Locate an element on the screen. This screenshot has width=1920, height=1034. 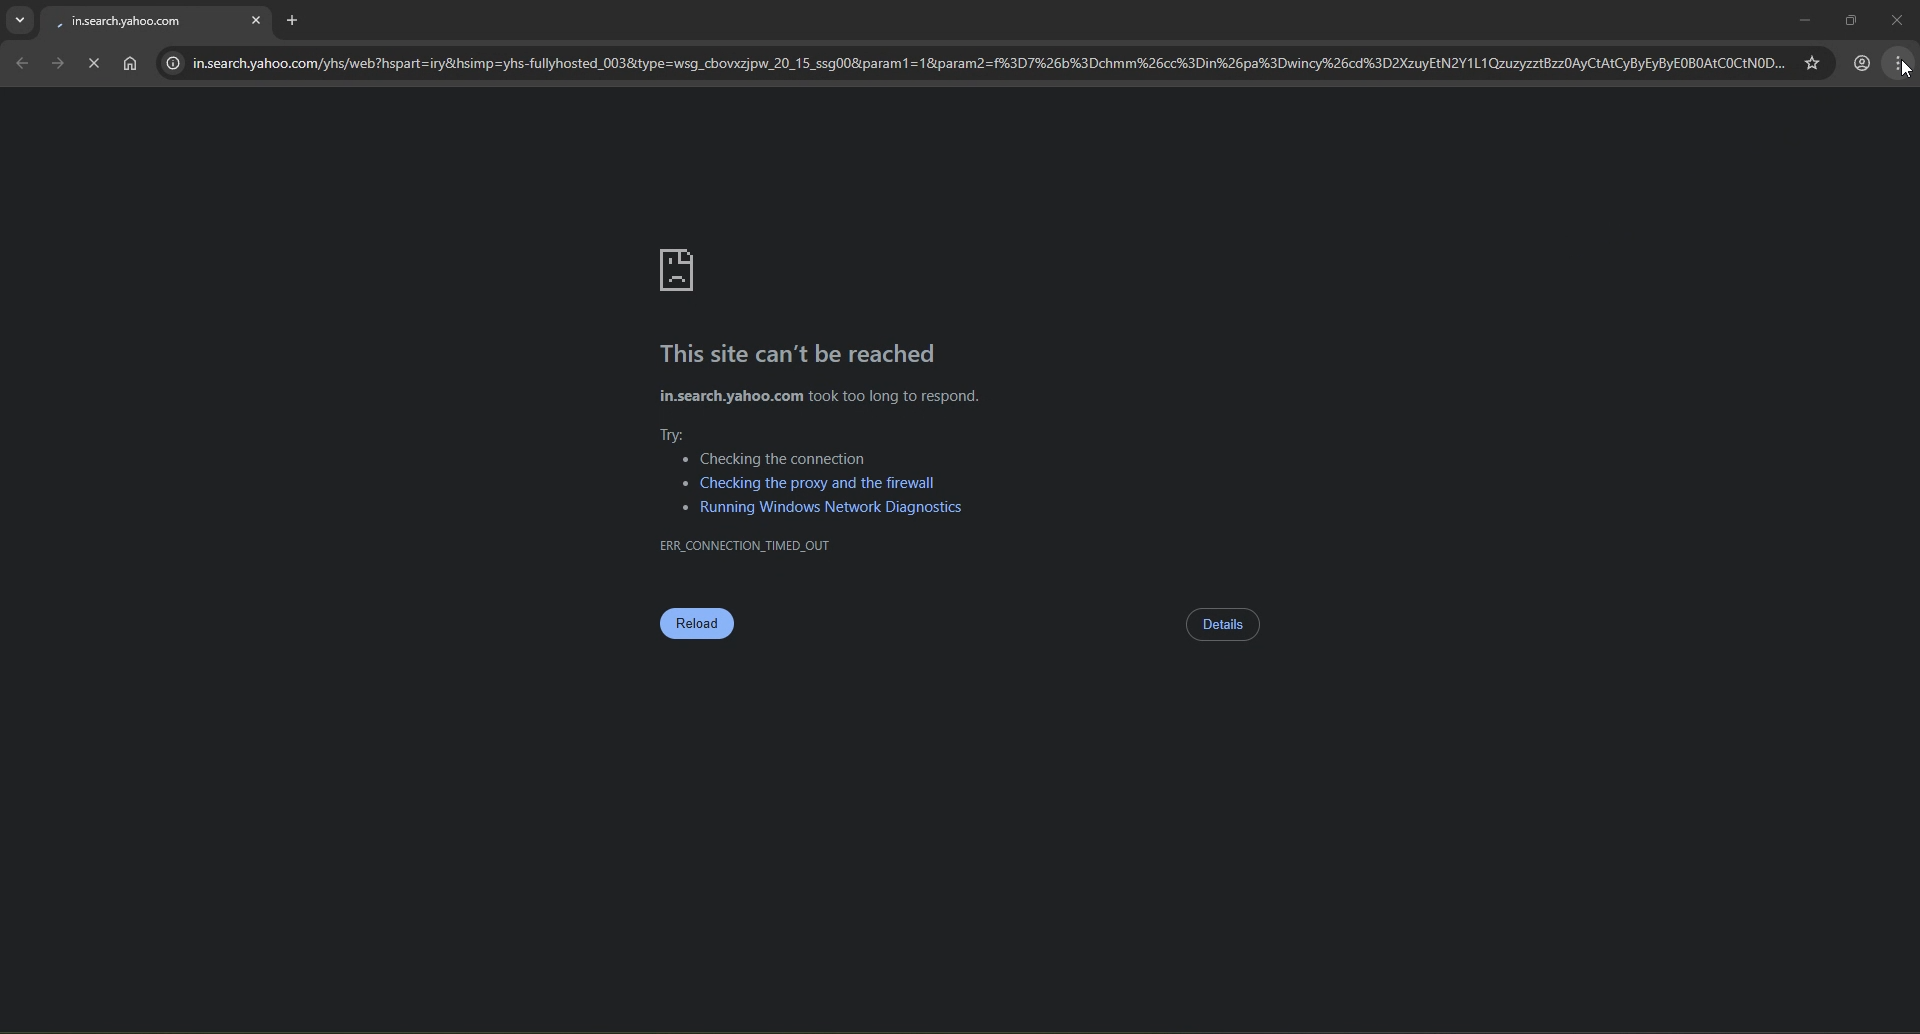
Go Forward is located at coordinates (57, 63).